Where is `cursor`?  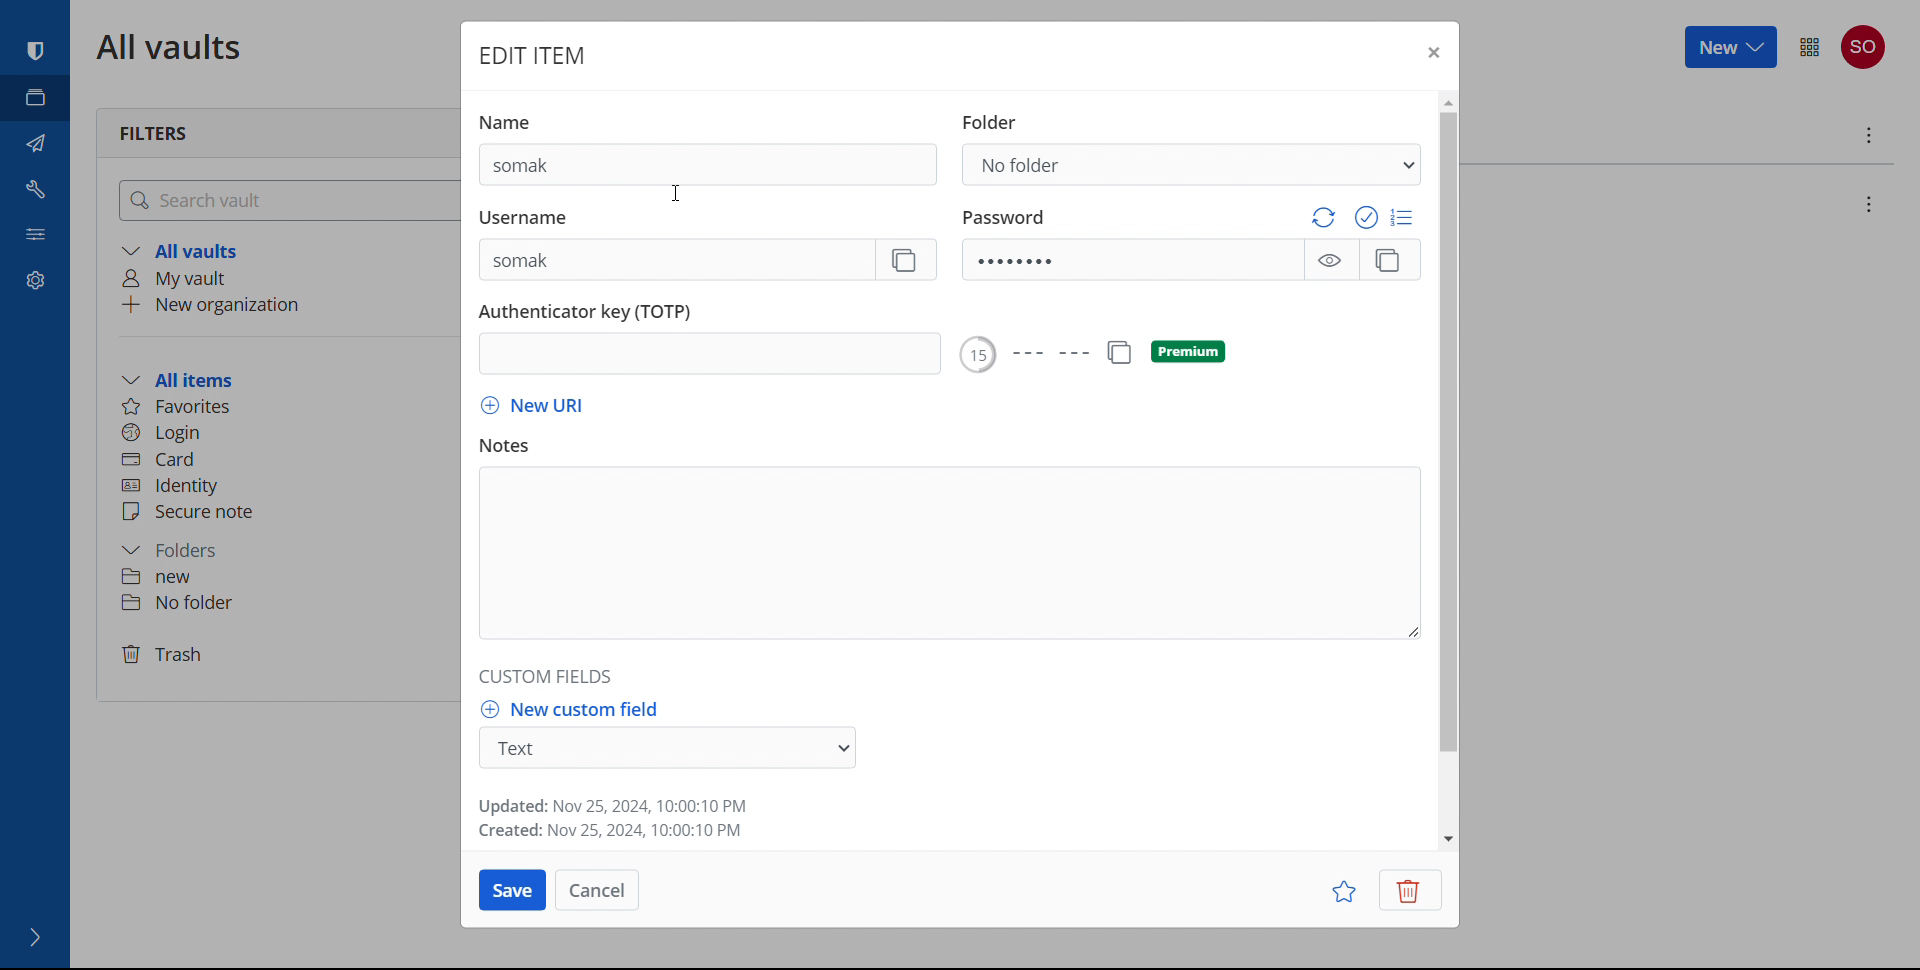
cursor is located at coordinates (675, 193).